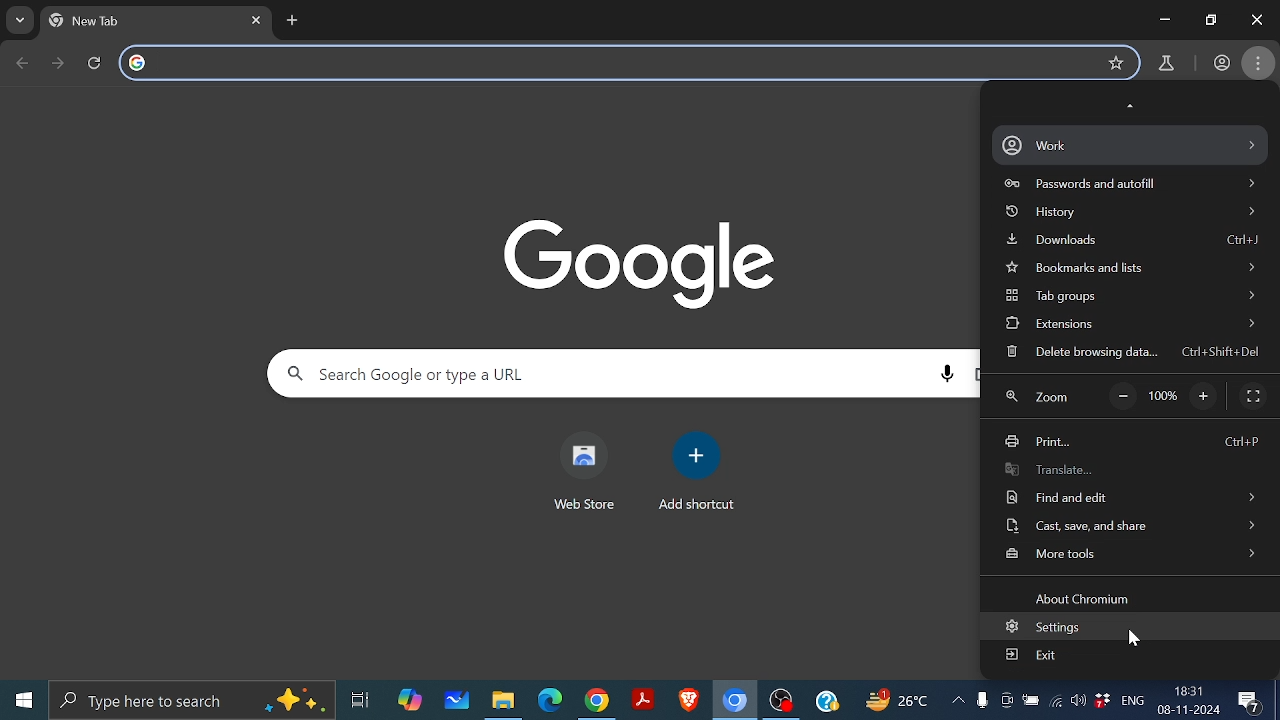  I want to click on add shortcut, so click(697, 505).